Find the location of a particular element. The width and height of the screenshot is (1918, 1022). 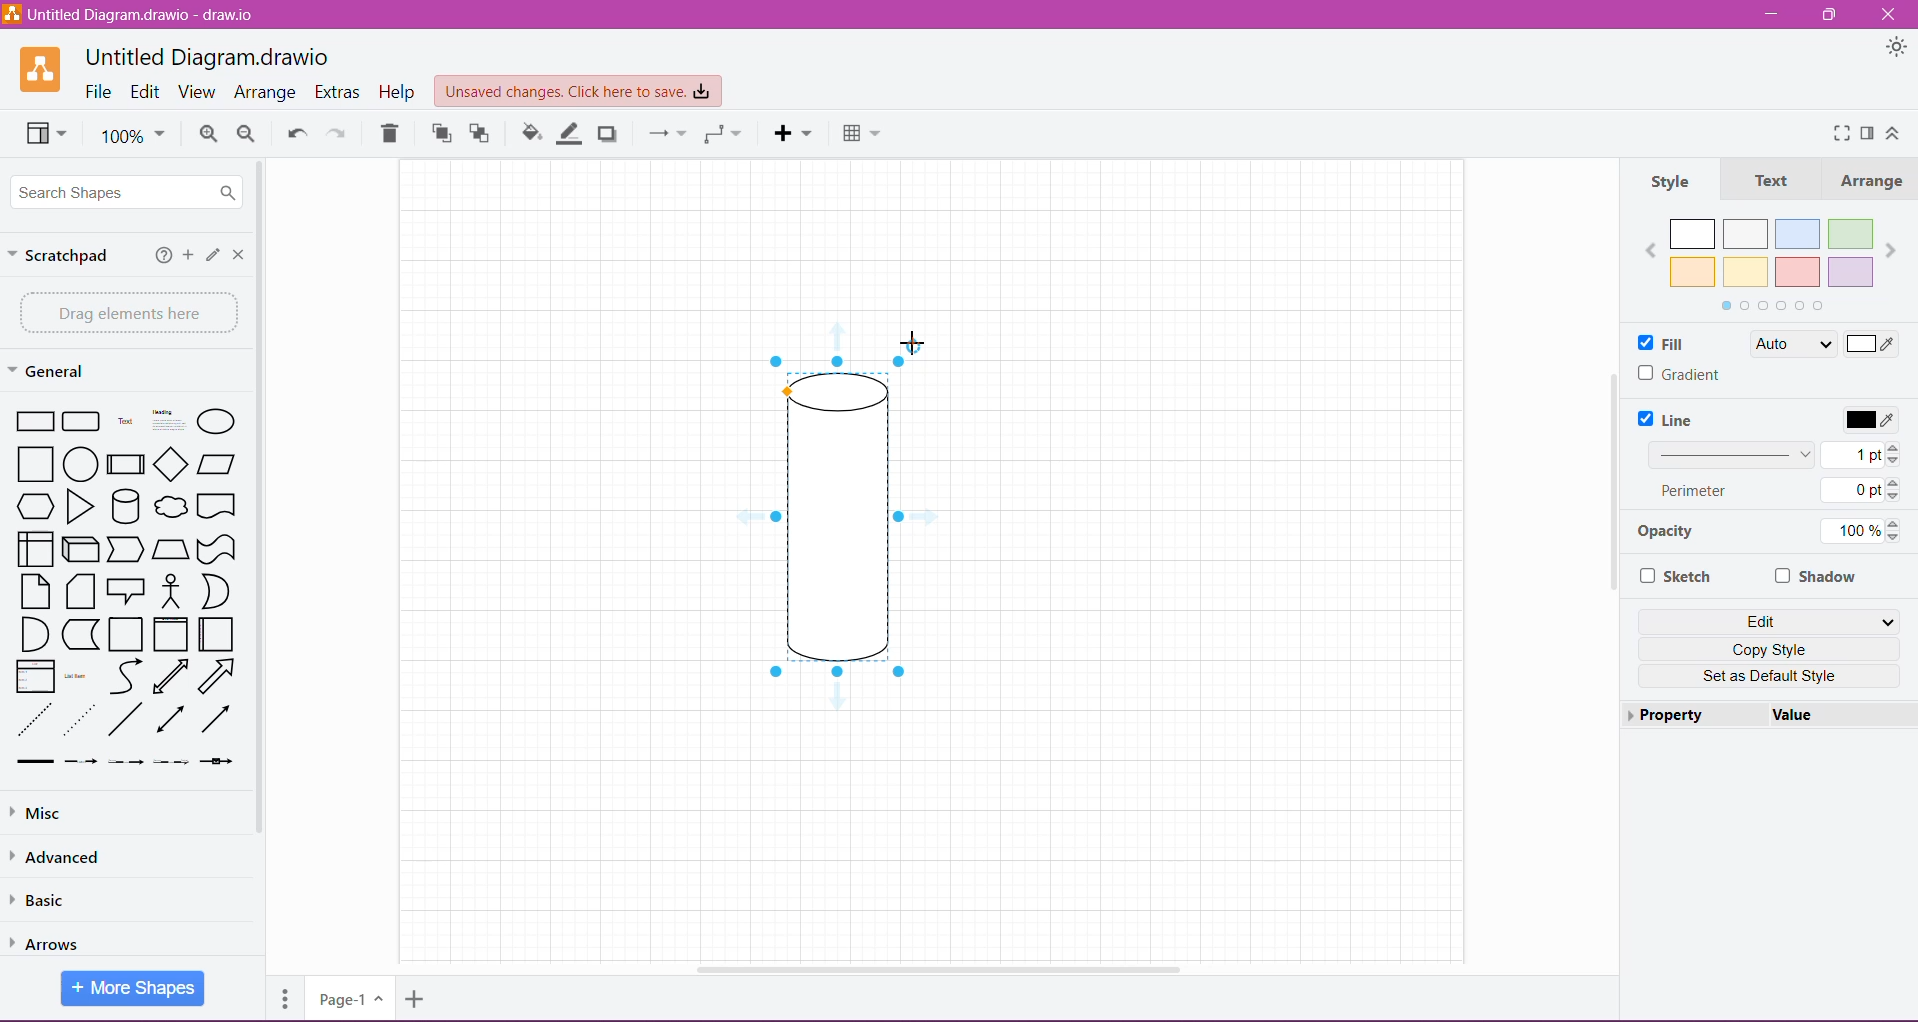

File is located at coordinates (99, 93).